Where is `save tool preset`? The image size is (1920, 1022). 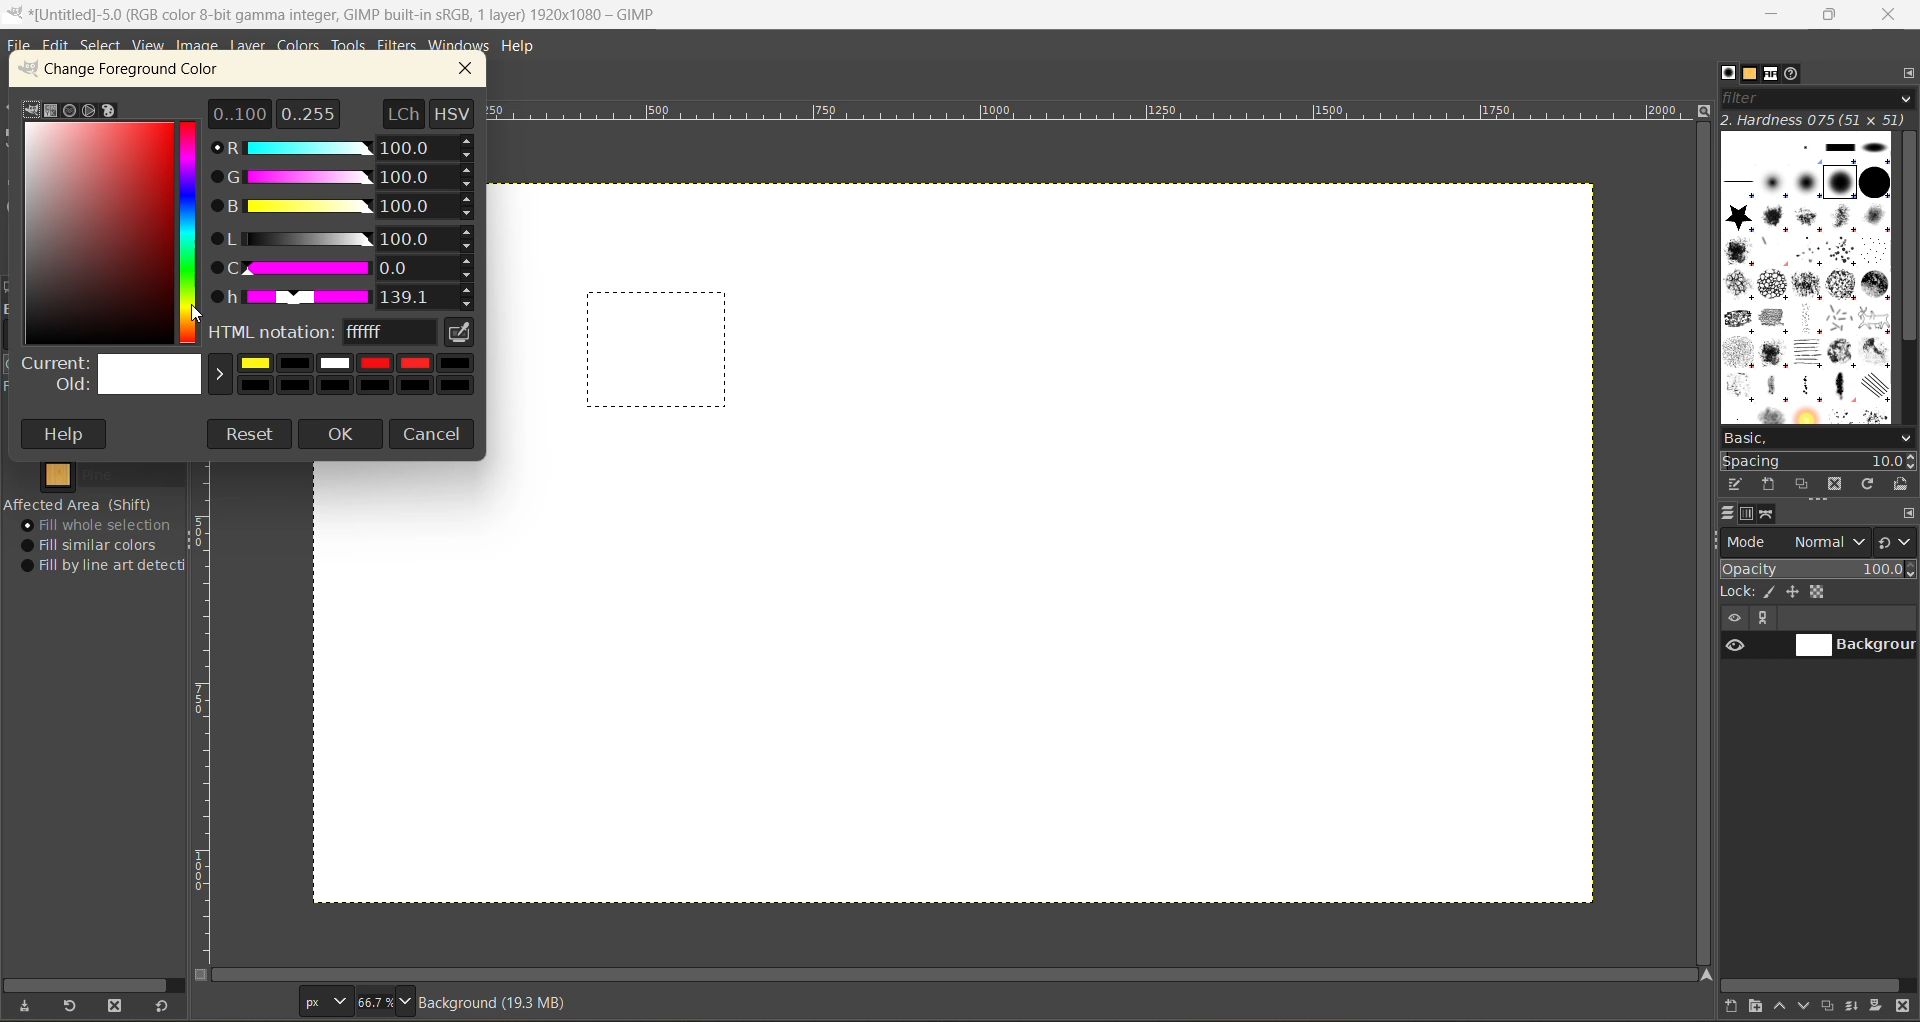 save tool preset is located at coordinates (29, 1004).